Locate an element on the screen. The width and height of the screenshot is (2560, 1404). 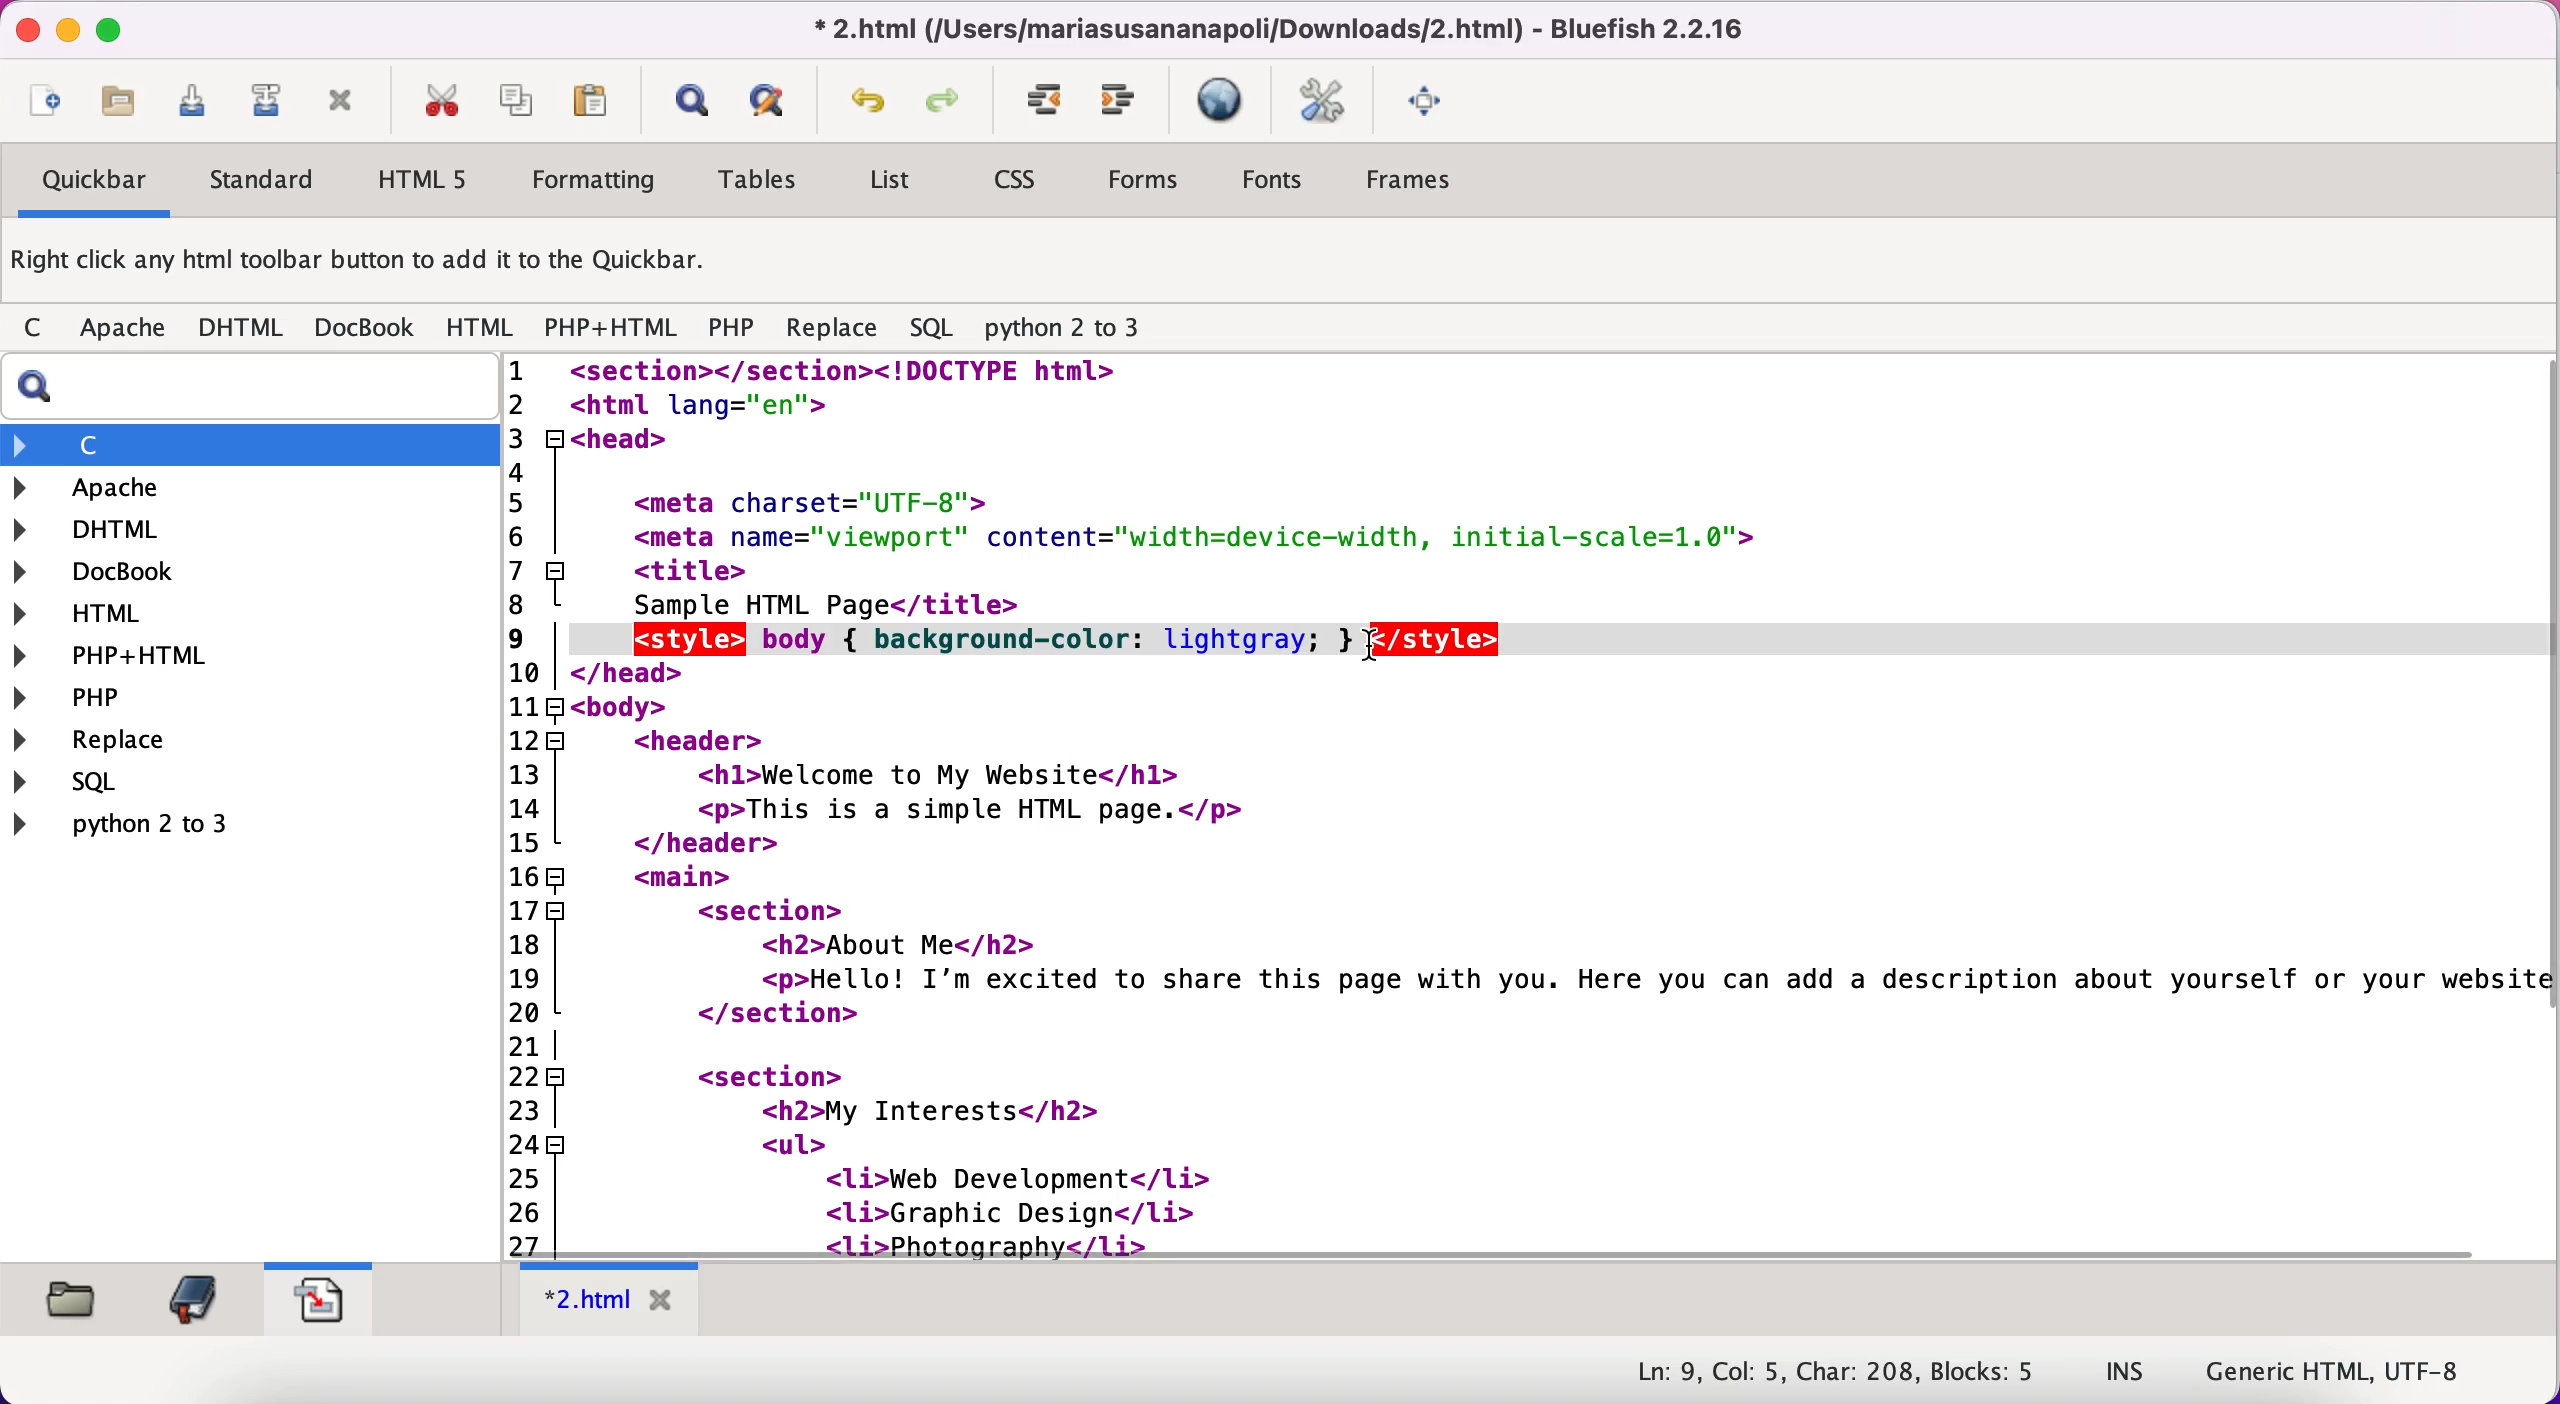
minimize is located at coordinates (66, 31).